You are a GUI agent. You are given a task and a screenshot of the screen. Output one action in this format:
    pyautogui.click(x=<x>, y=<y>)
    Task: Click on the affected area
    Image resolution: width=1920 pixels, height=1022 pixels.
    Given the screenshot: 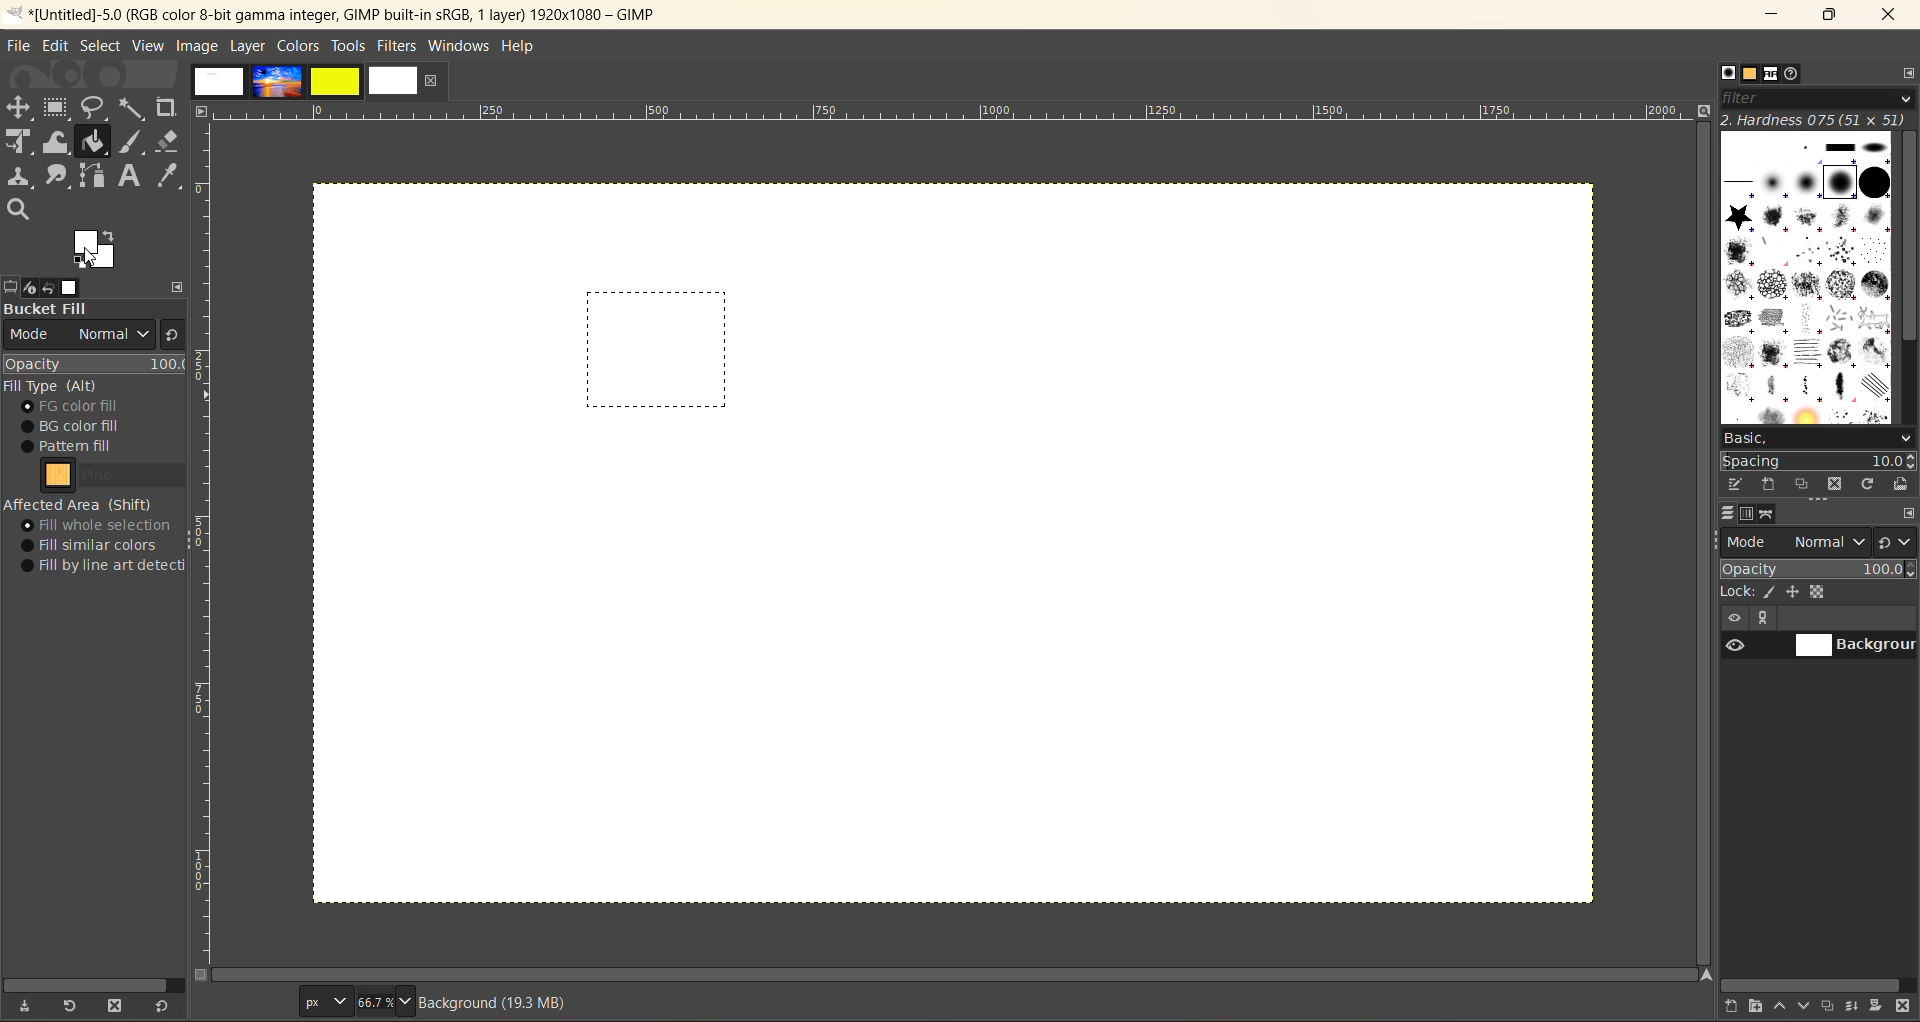 What is the action you would take?
    pyautogui.click(x=80, y=504)
    